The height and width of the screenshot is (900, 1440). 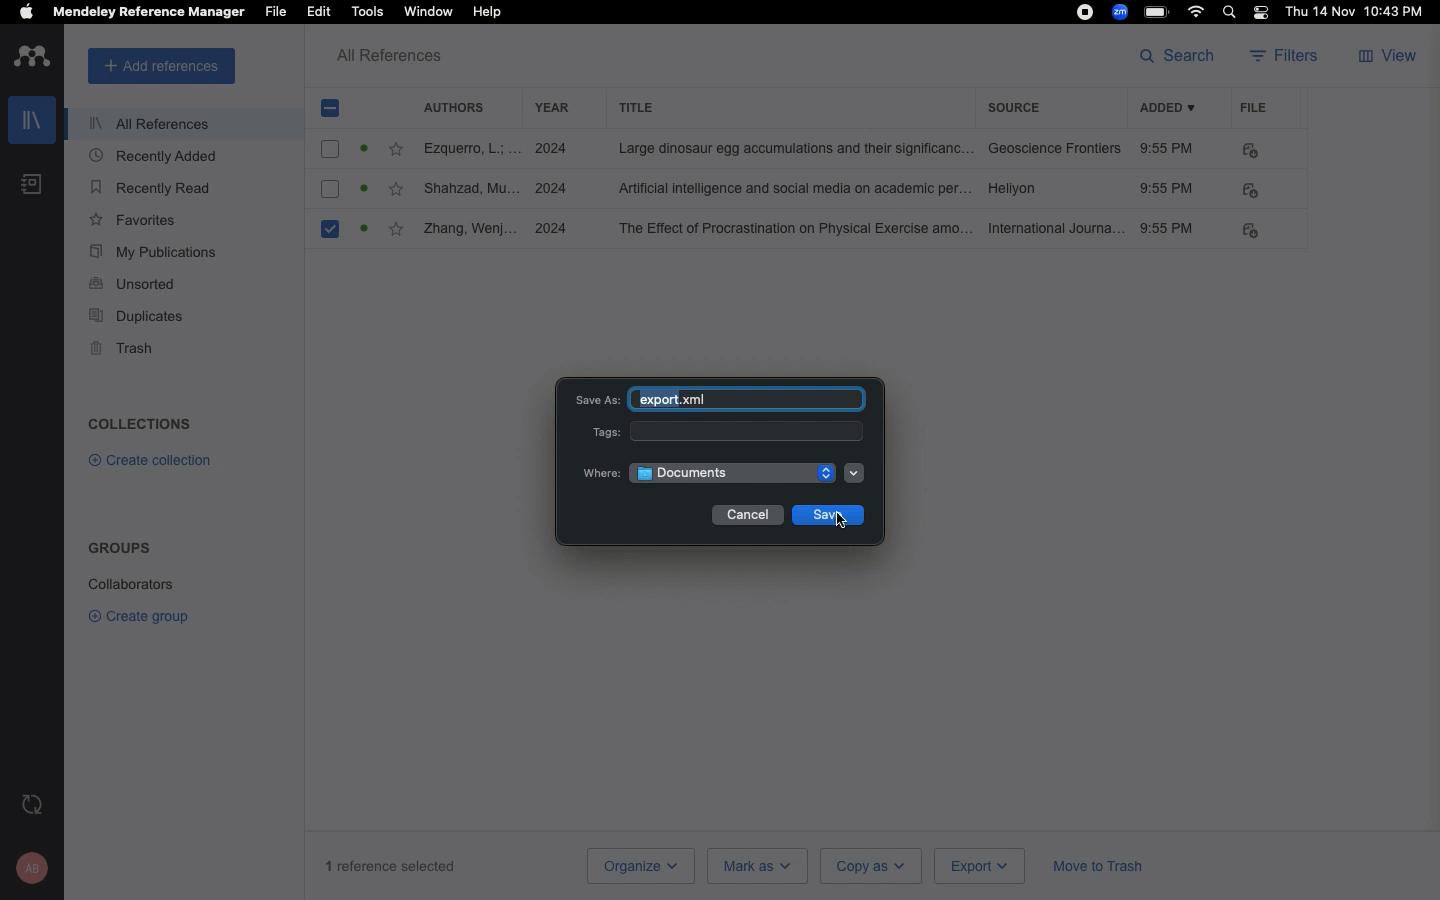 I want to click on large dinasour egg accumolatations and their significance, so click(x=797, y=148).